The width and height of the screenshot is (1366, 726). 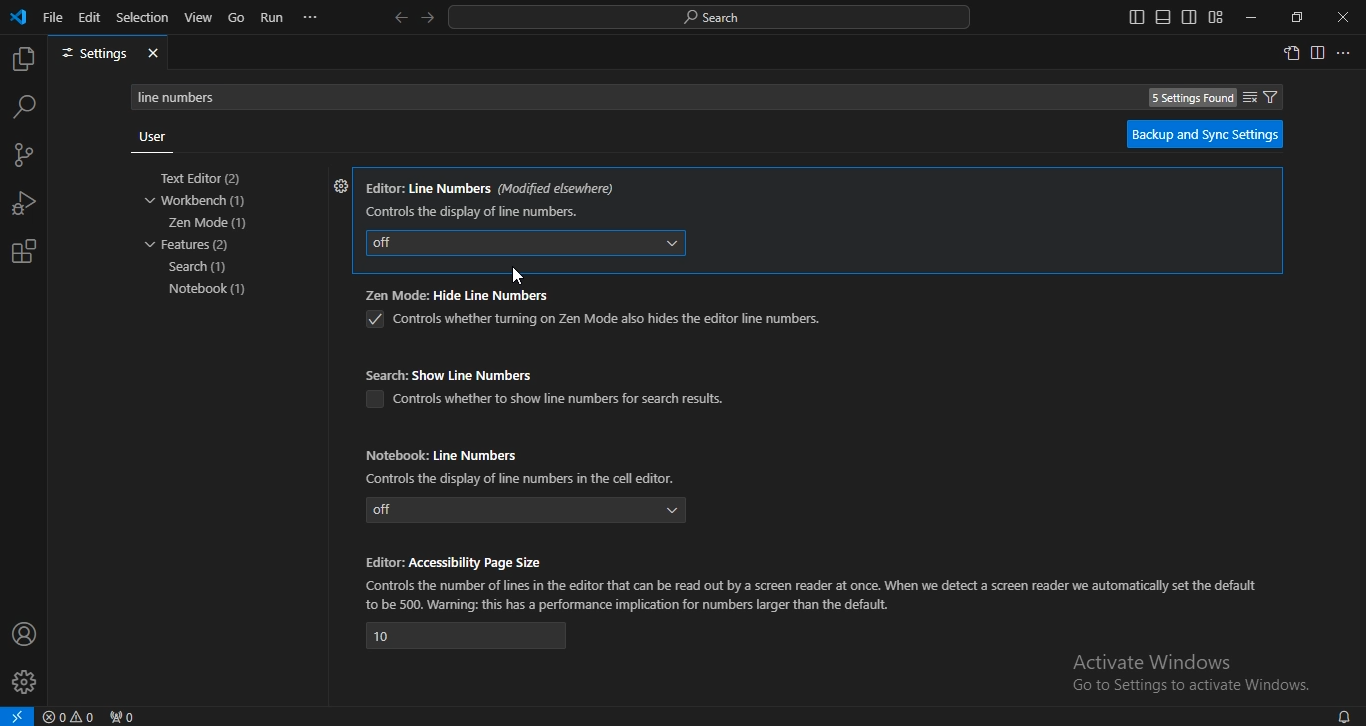 What do you see at coordinates (552, 386) in the screenshot?
I see `‘Search: Show Line Numbers.
Controls whether to show line numbers for search results.` at bounding box center [552, 386].